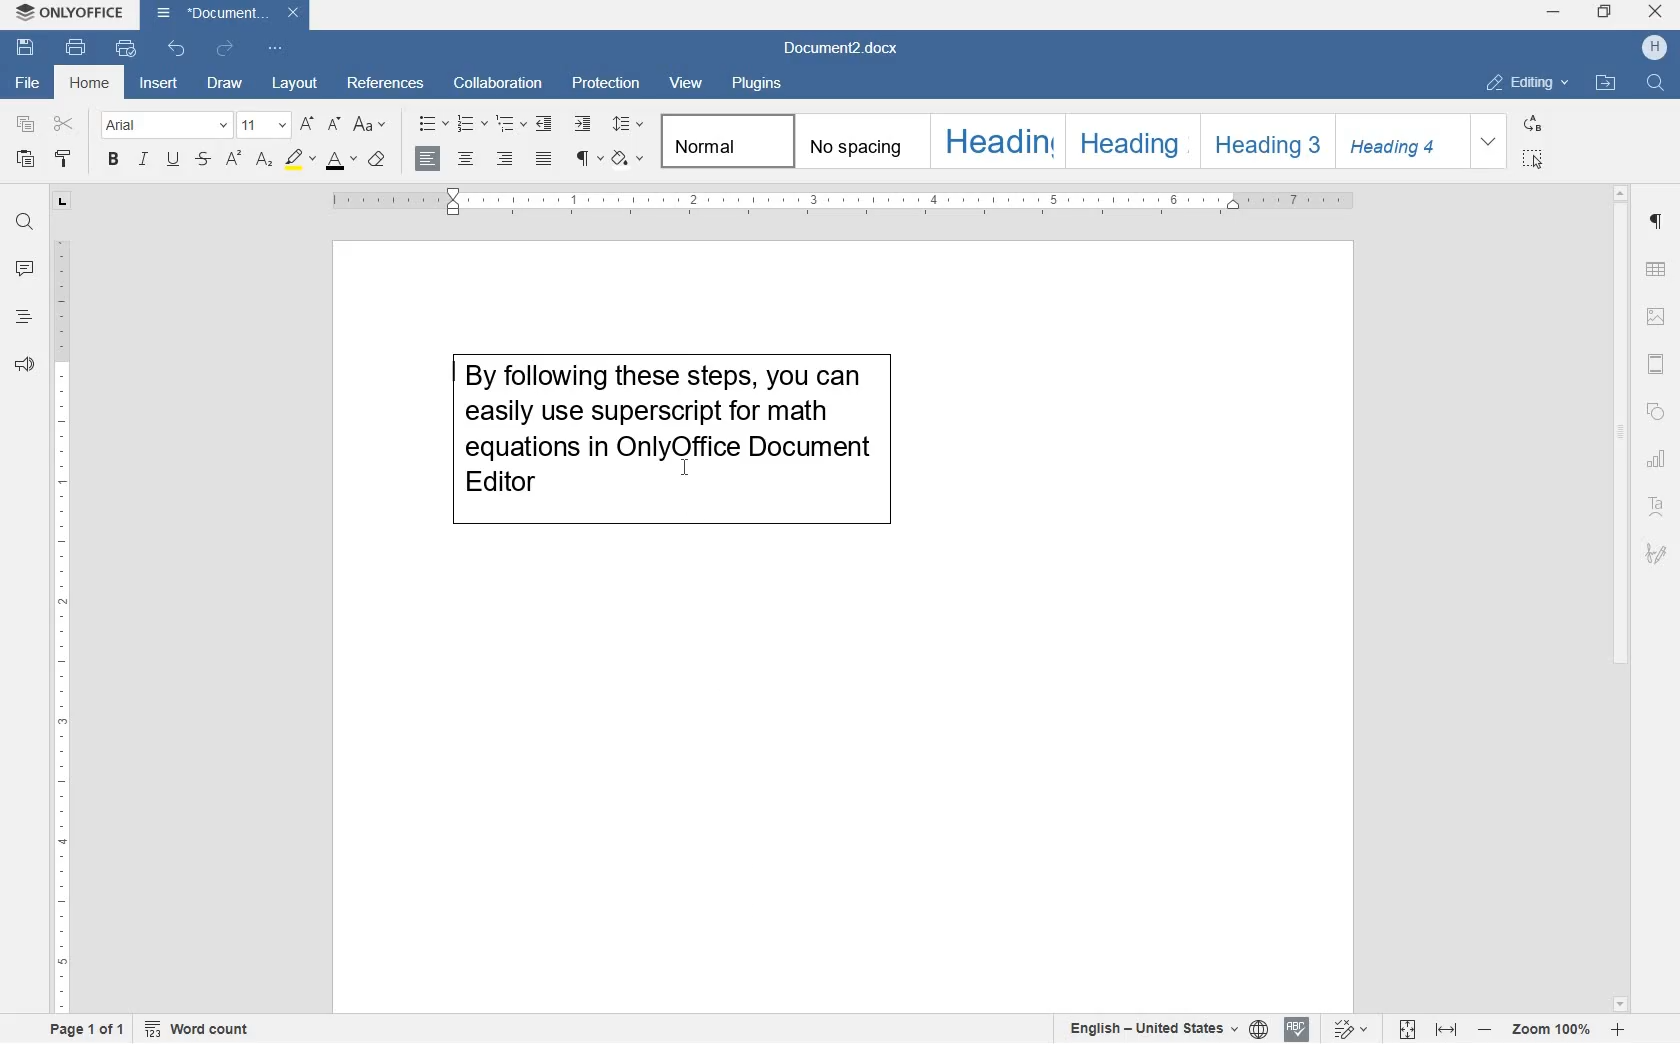  I want to click on comments, so click(24, 269).